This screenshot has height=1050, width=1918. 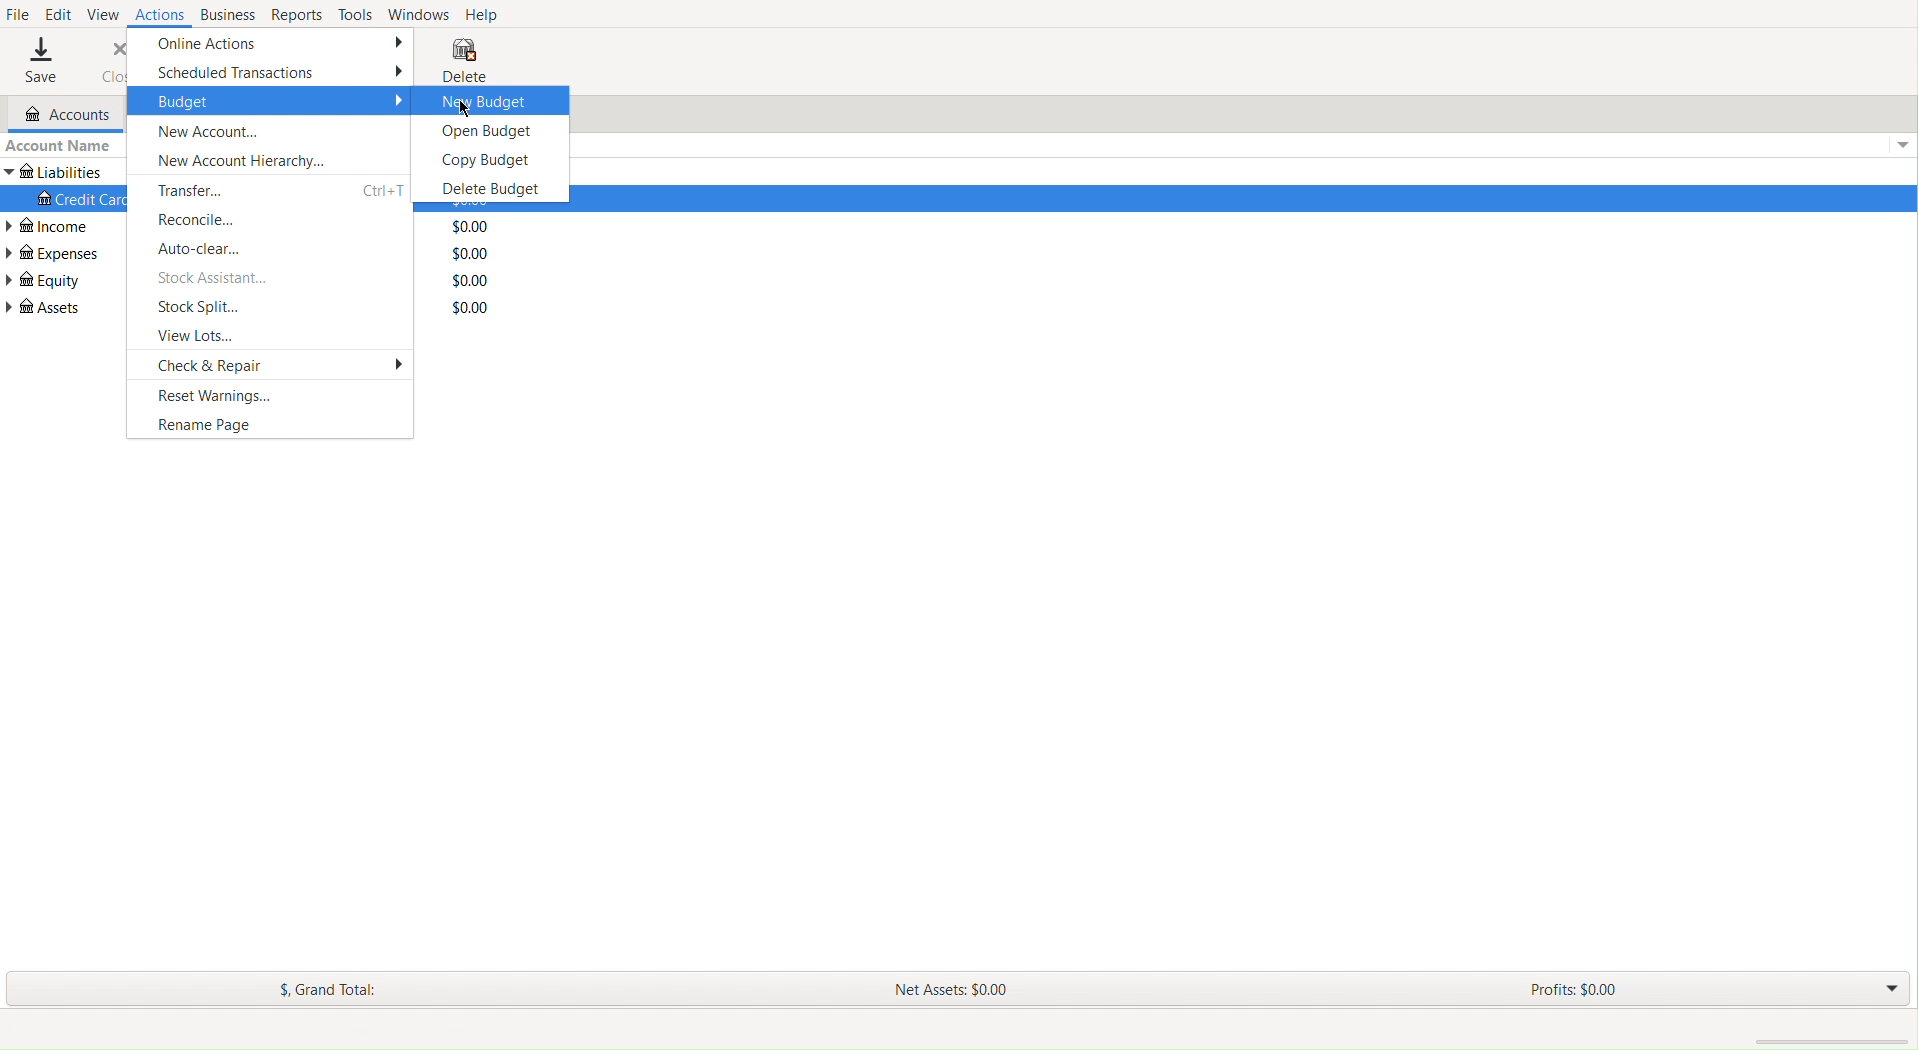 What do you see at coordinates (270, 101) in the screenshot?
I see `Budget` at bounding box center [270, 101].